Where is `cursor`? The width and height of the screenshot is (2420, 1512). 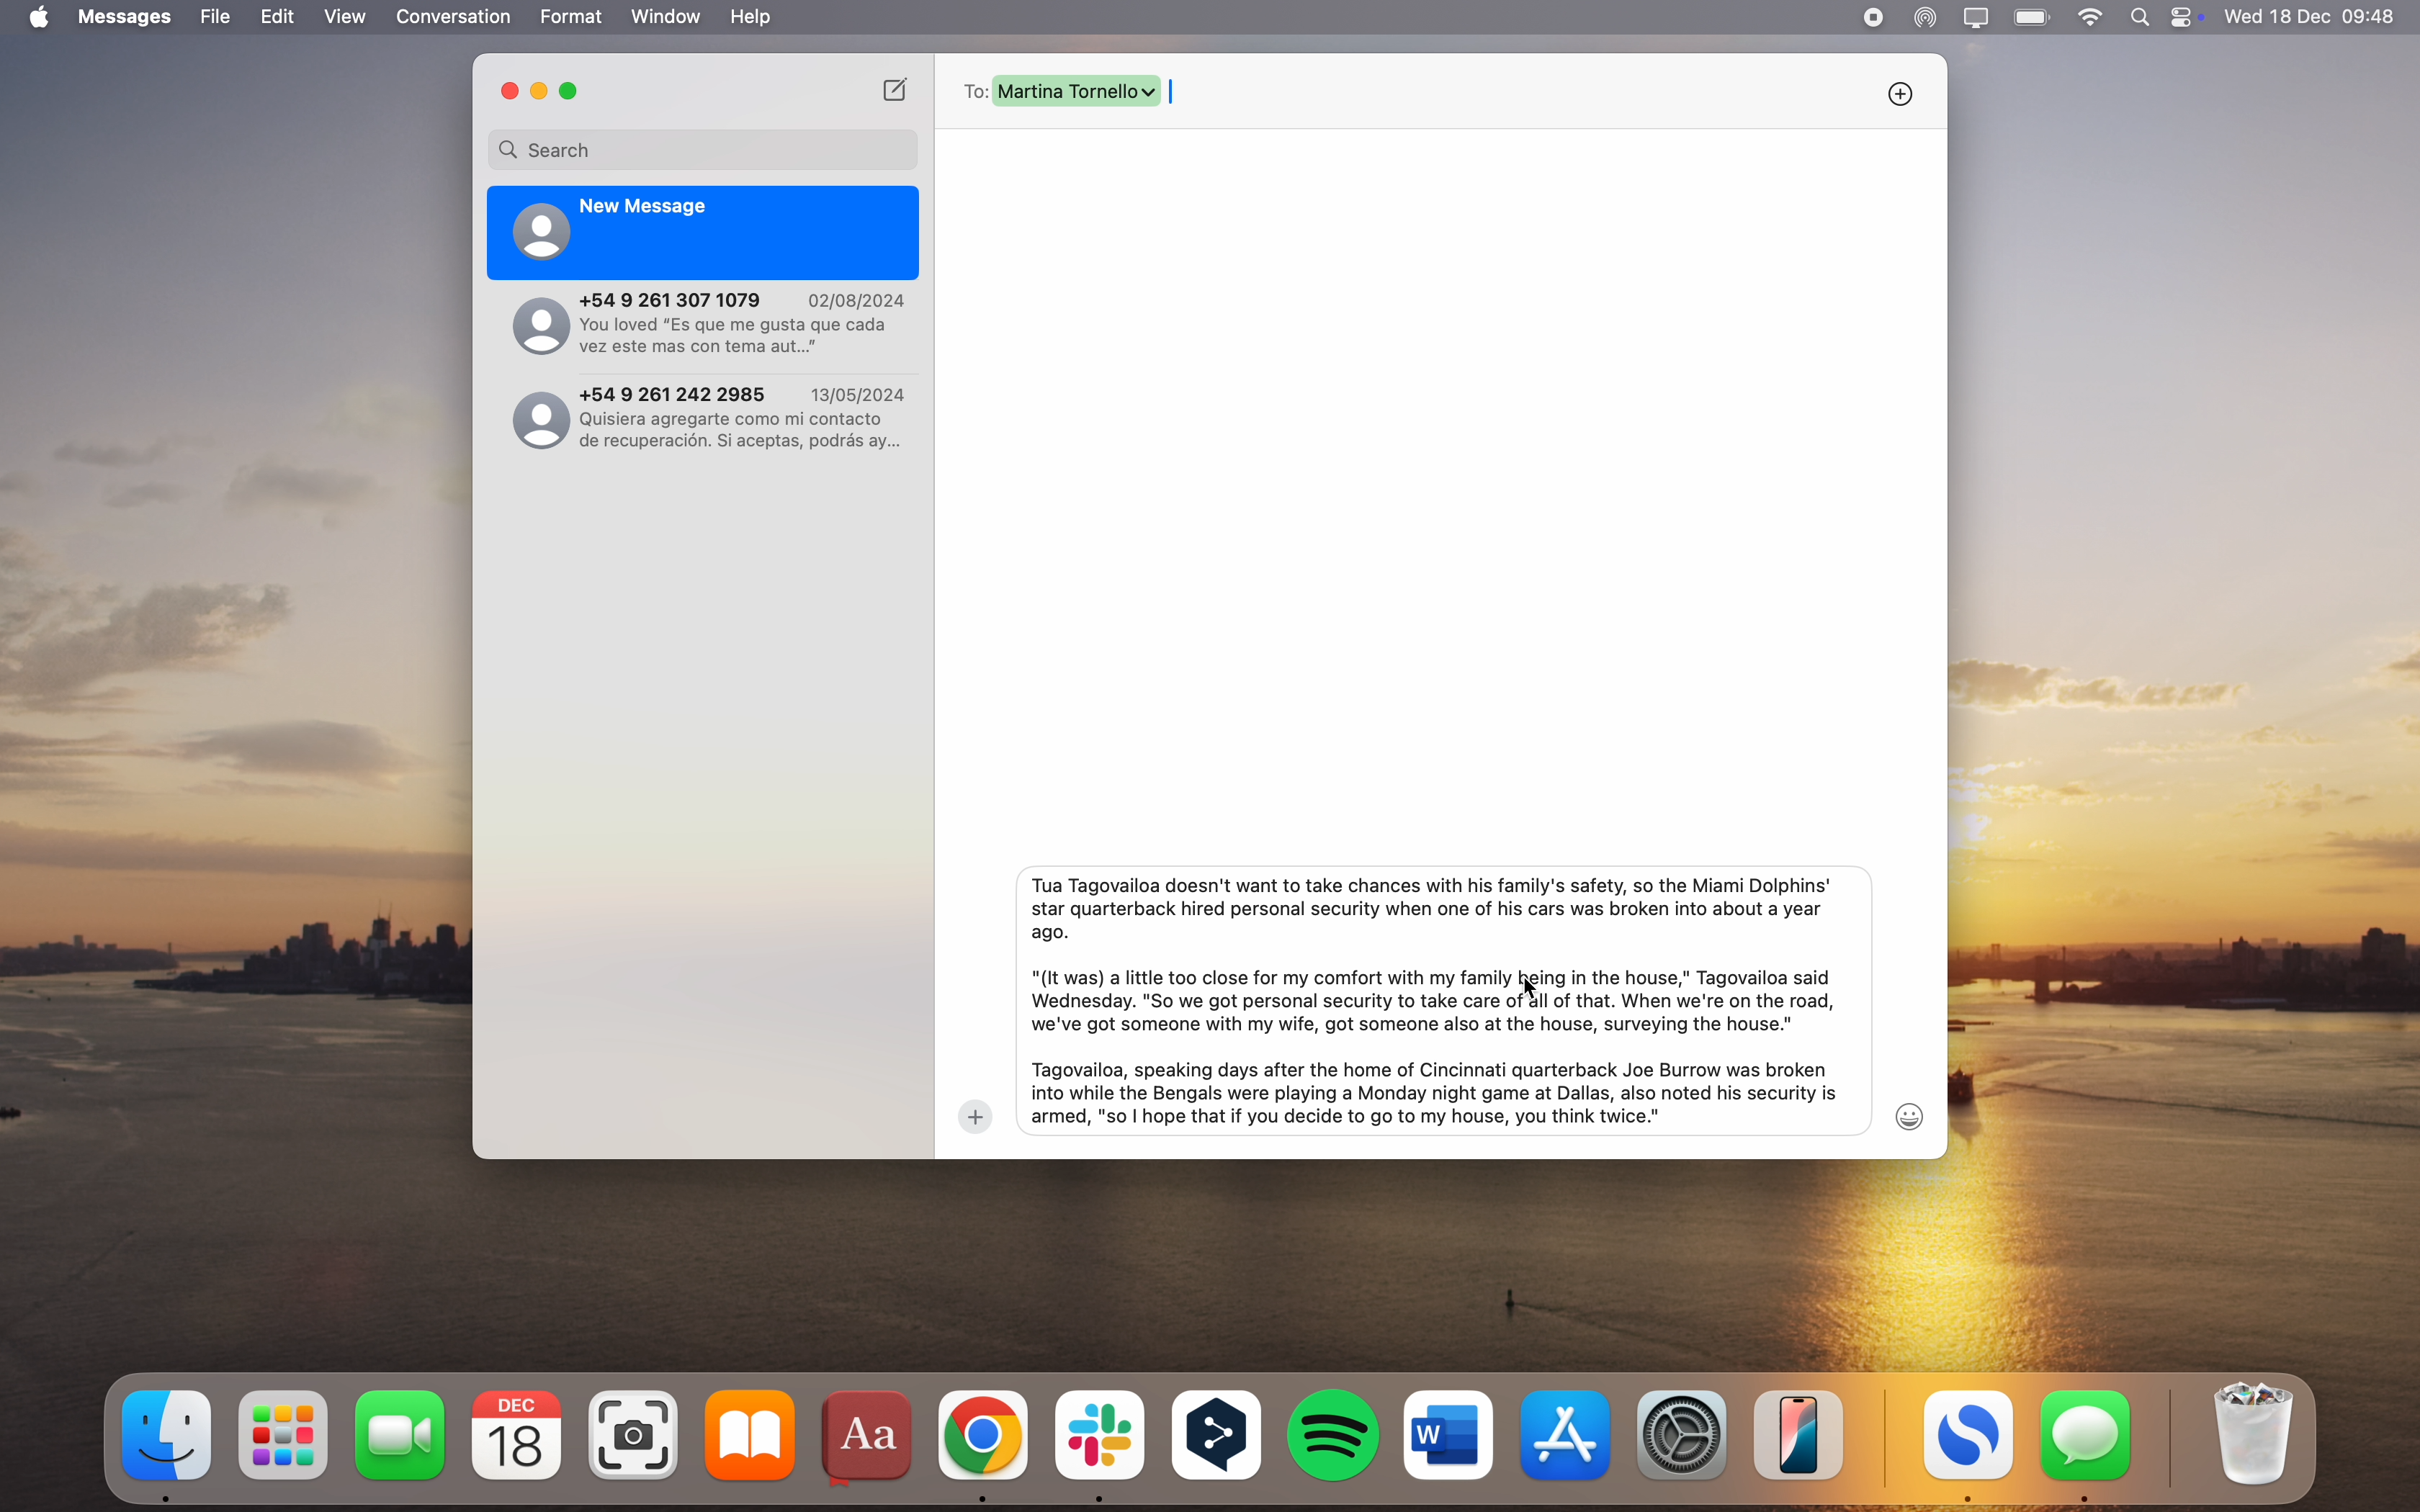
cursor is located at coordinates (1534, 987).